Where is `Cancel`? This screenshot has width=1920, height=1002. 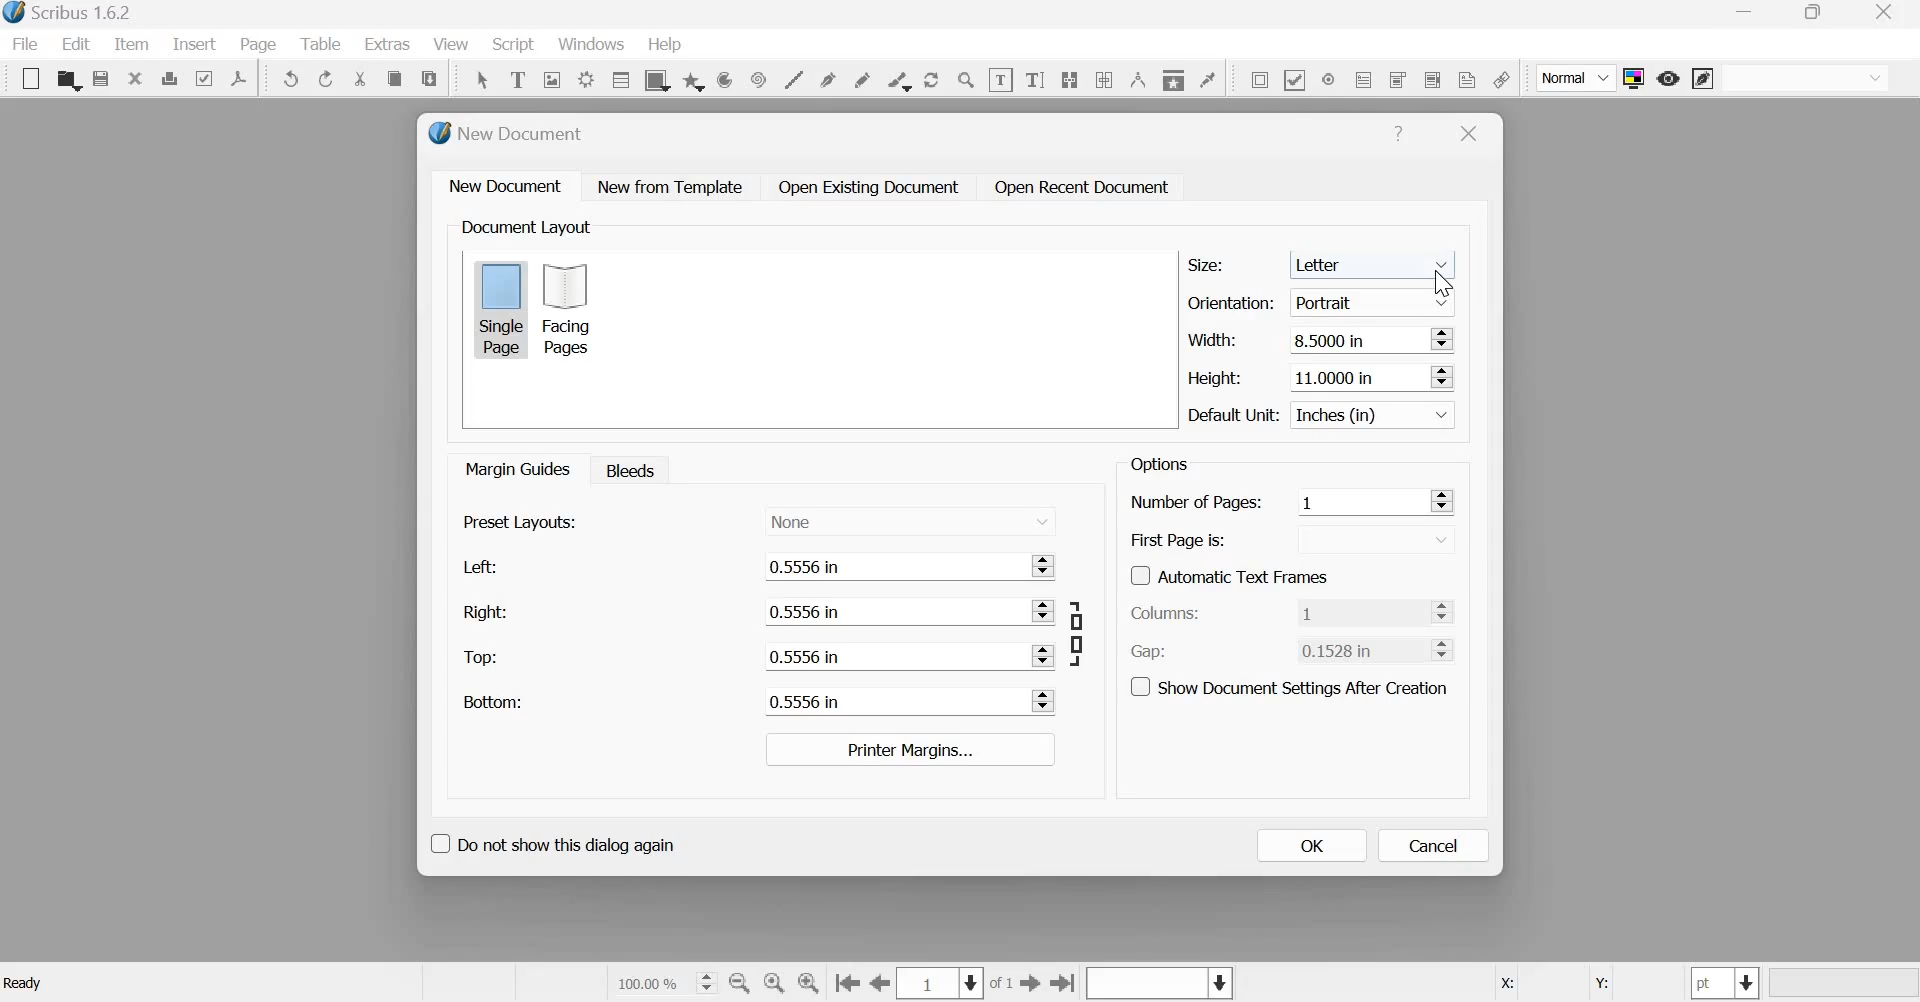
Cancel is located at coordinates (1434, 846).